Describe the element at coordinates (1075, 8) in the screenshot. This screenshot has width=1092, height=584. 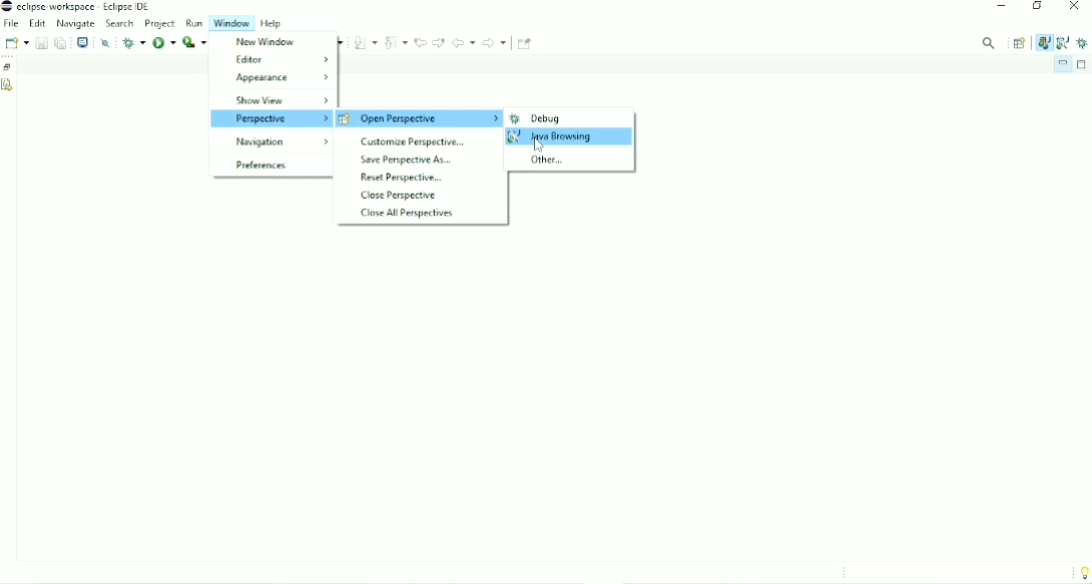
I see `Close` at that location.